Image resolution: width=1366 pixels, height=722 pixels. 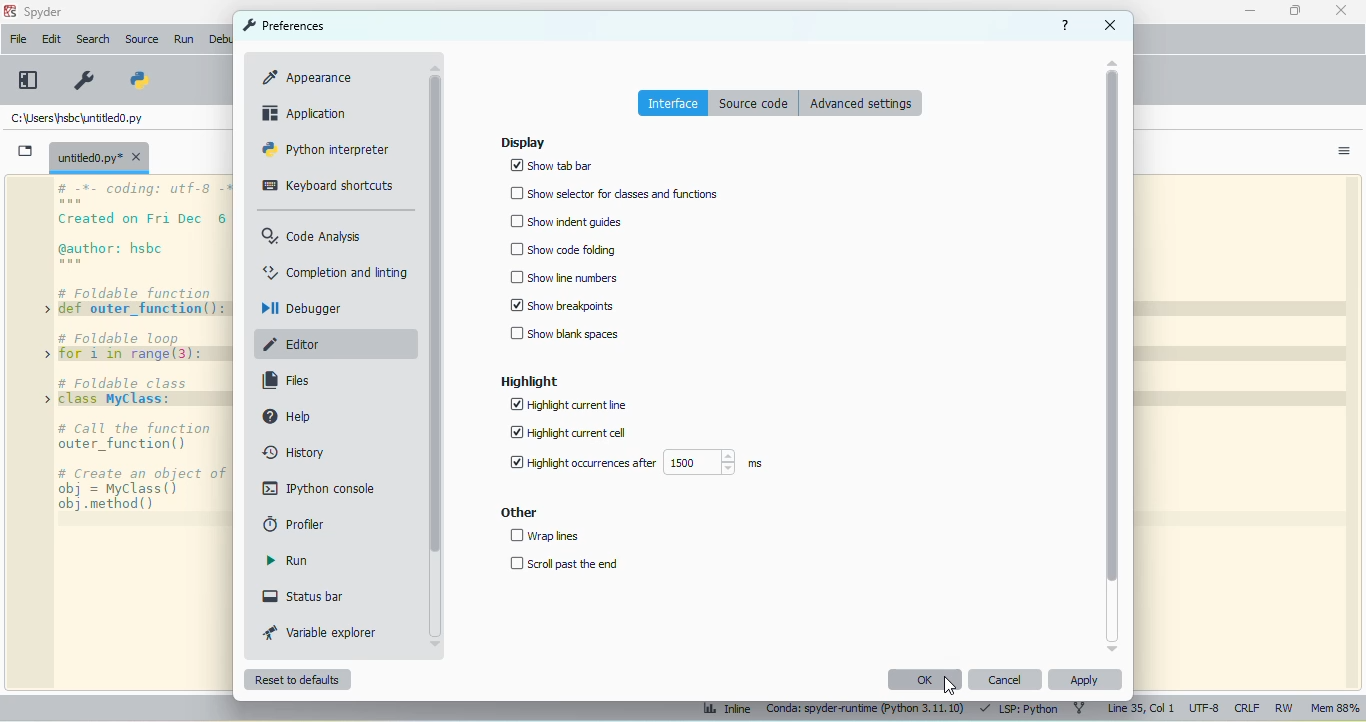 What do you see at coordinates (184, 40) in the screenshot?
I see `run` at bounding box center [184, 40].